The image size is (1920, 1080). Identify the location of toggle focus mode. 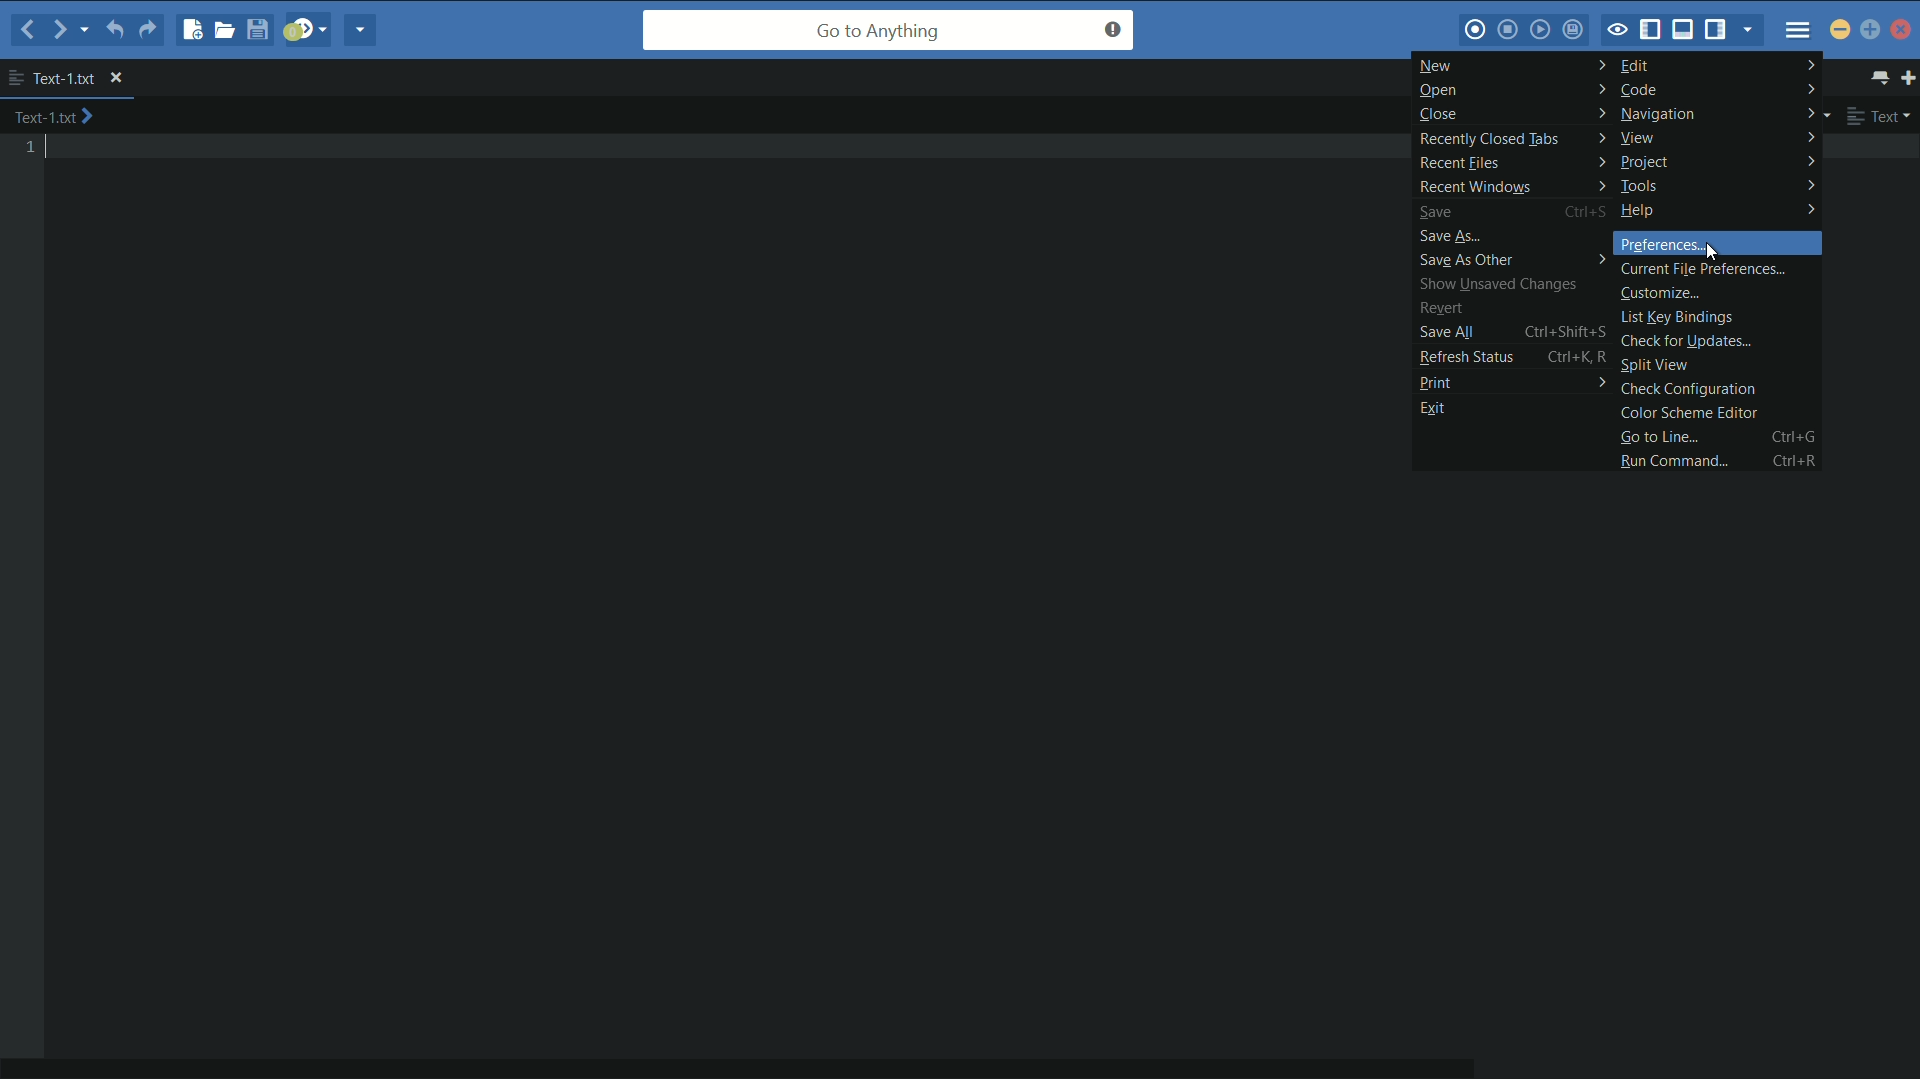
(1617, 31).